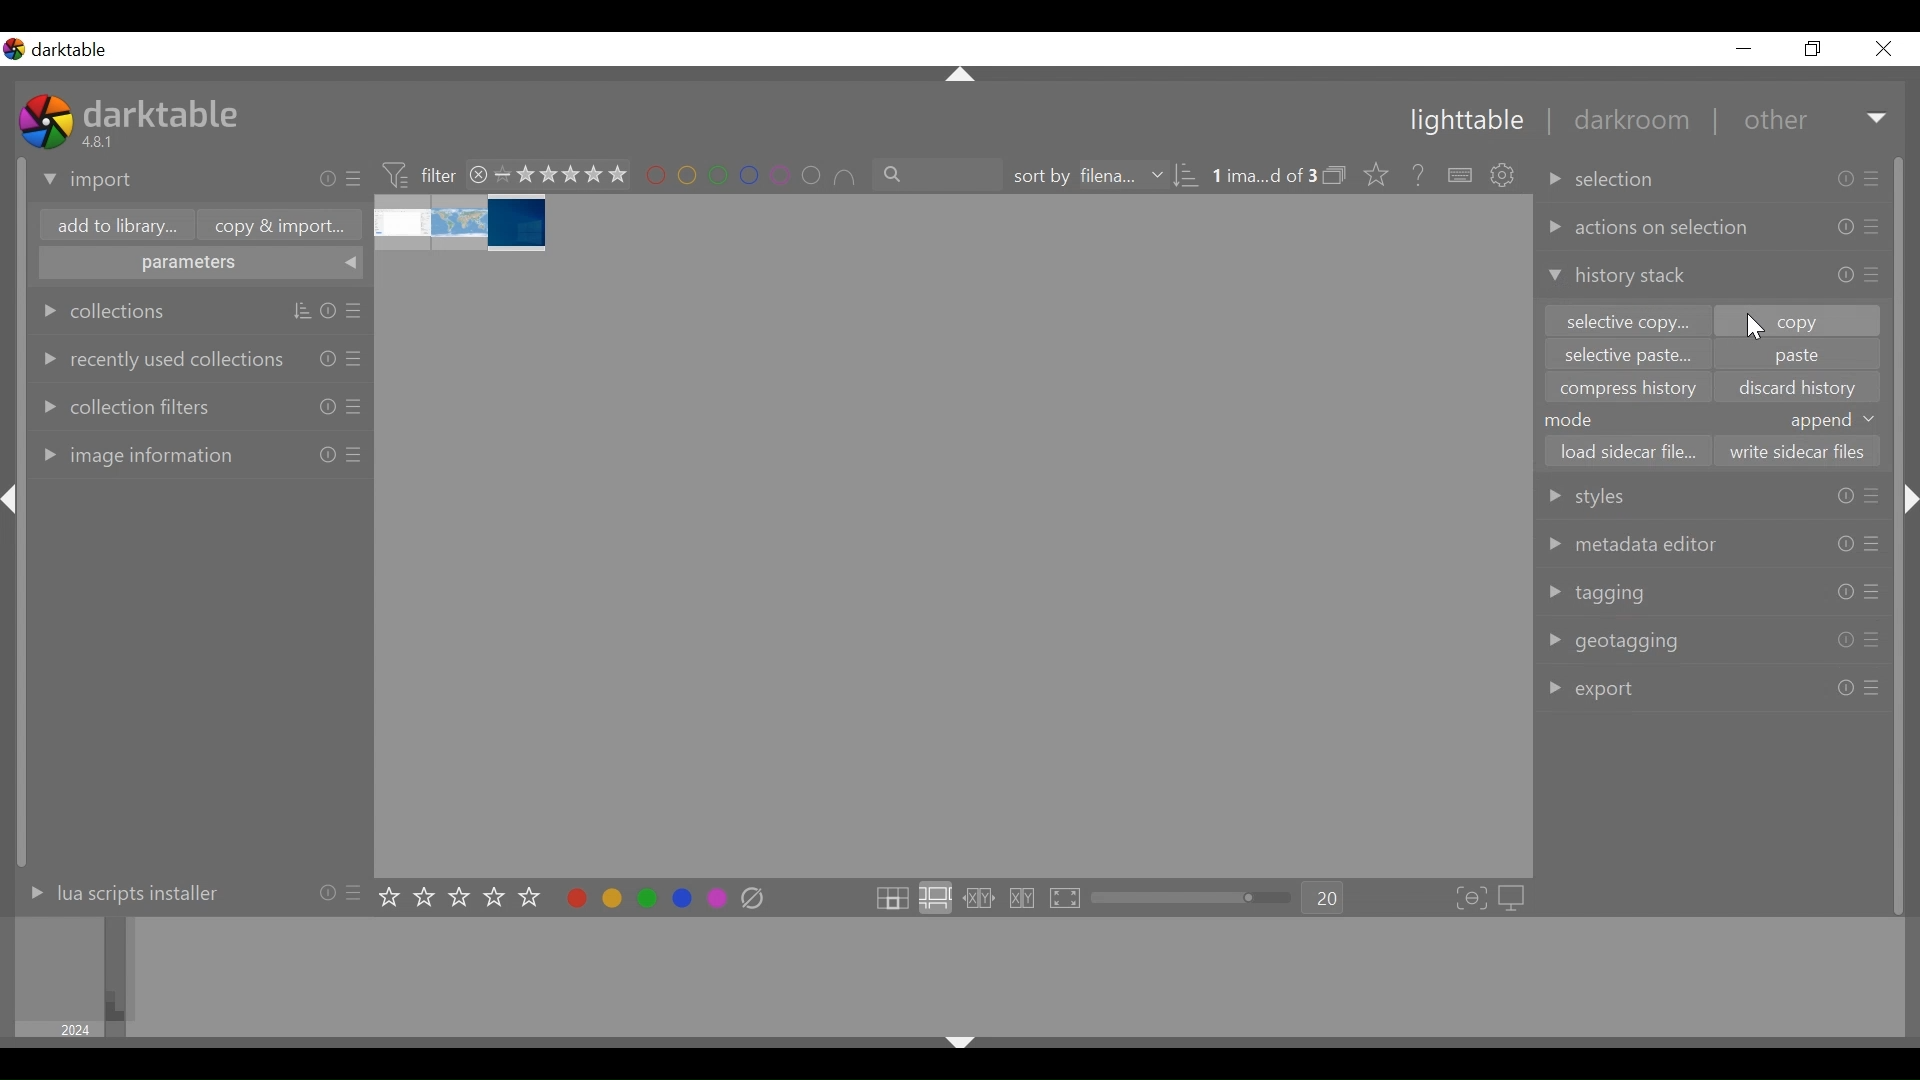  I want to click on sort by, so click(1085, 176).